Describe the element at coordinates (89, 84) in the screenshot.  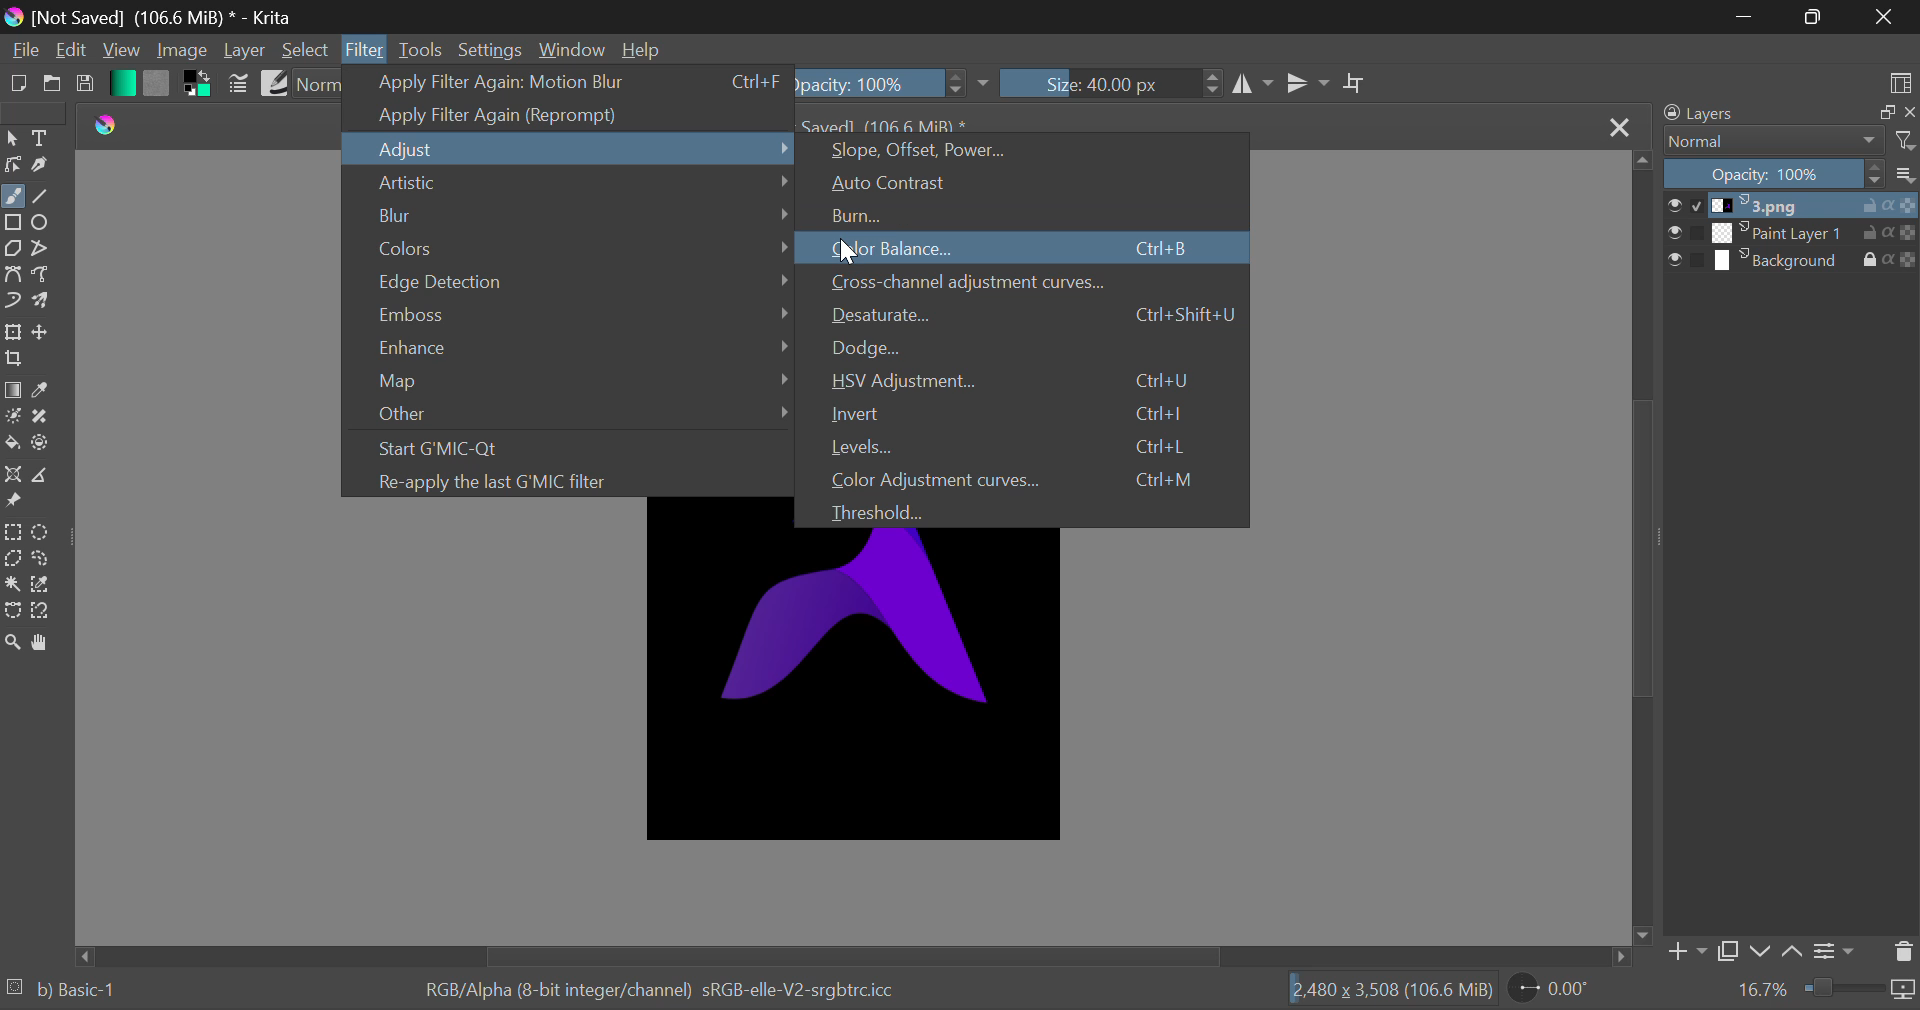
I see `Save` at that location.